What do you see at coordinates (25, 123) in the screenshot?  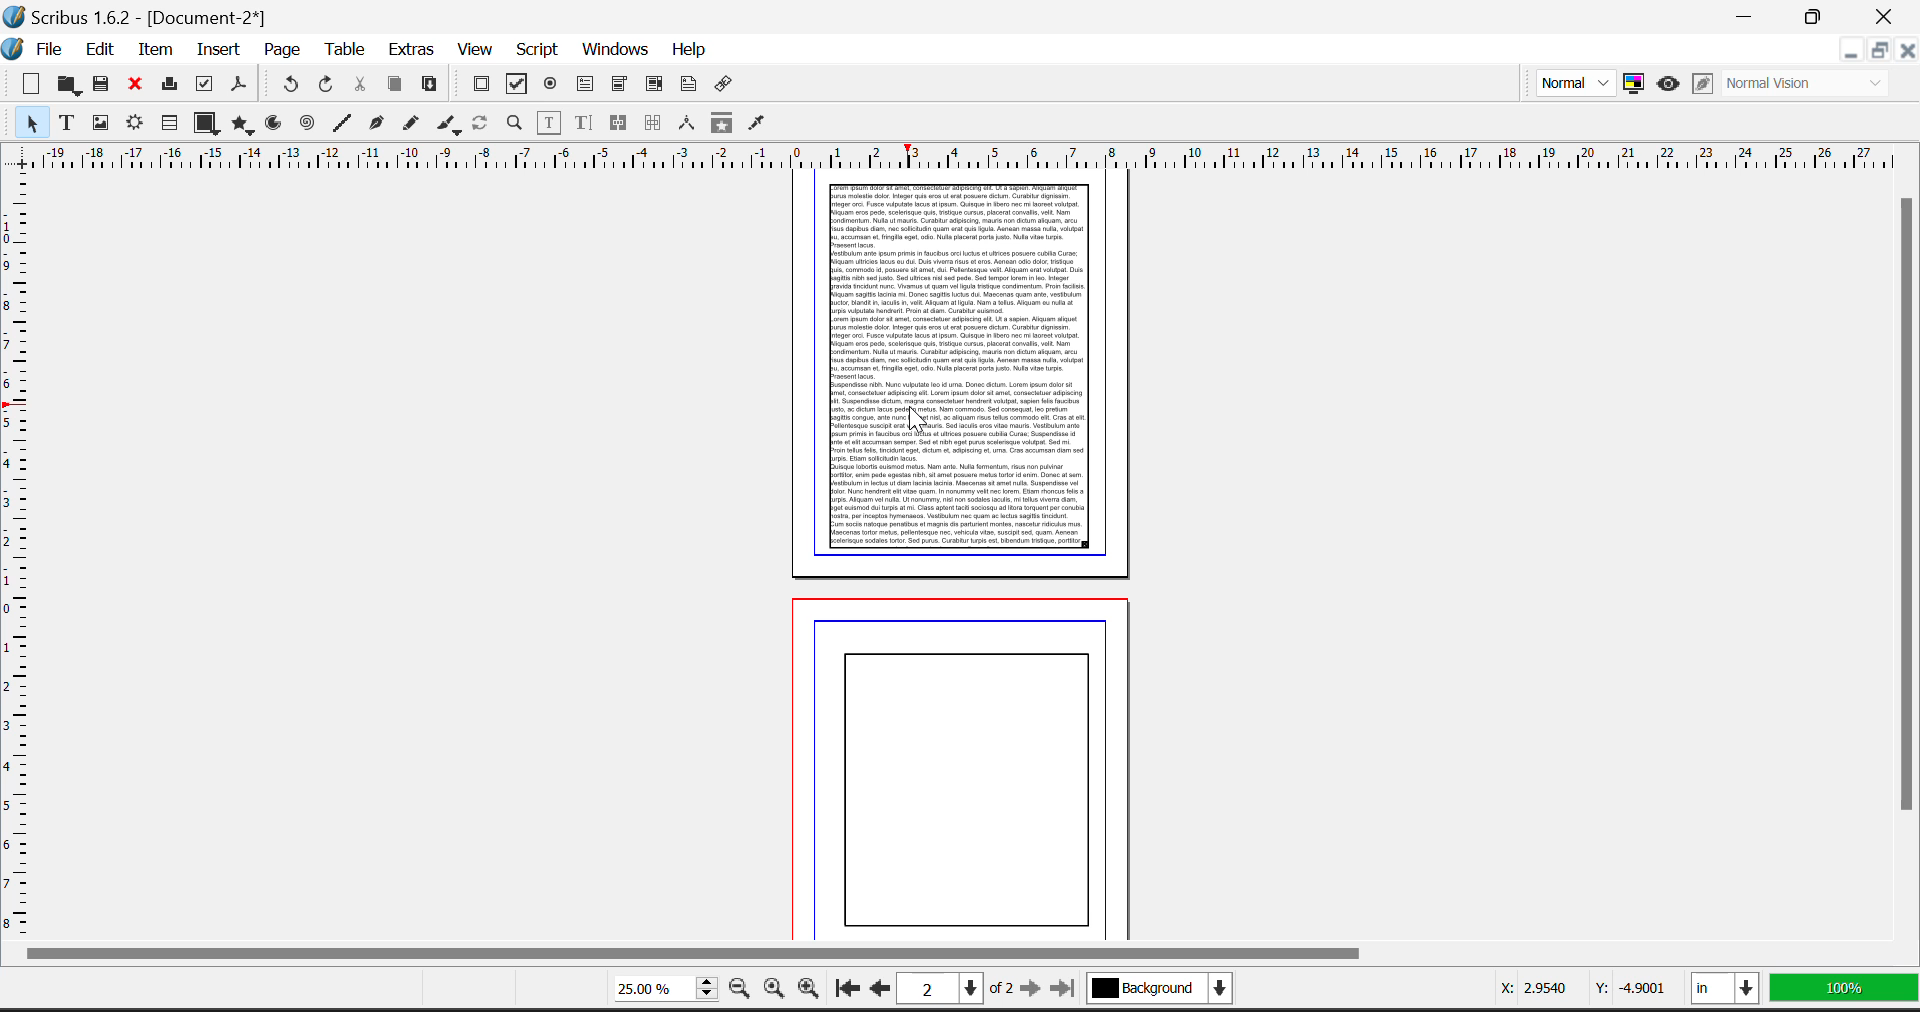 I see `Select` at bounding box center [25, 123].